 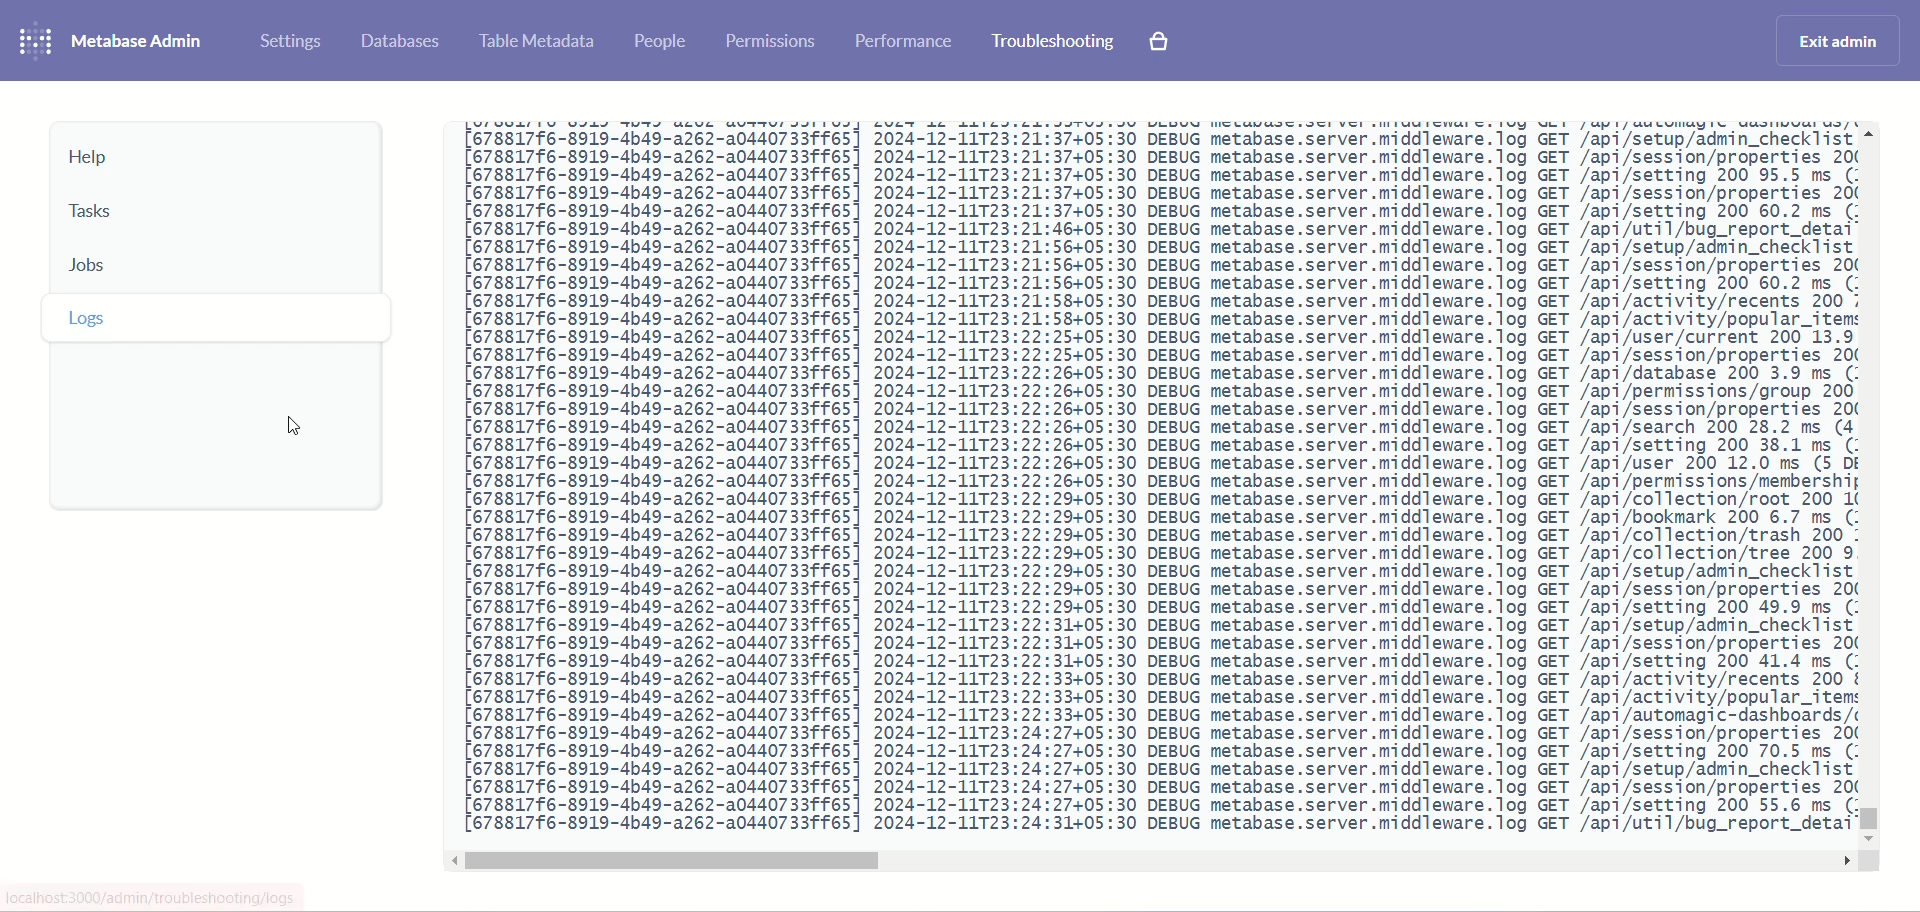 What do you see at coordinates (213, 321) in the screenshot?
I see `logs` at bounding box center [213, 321].